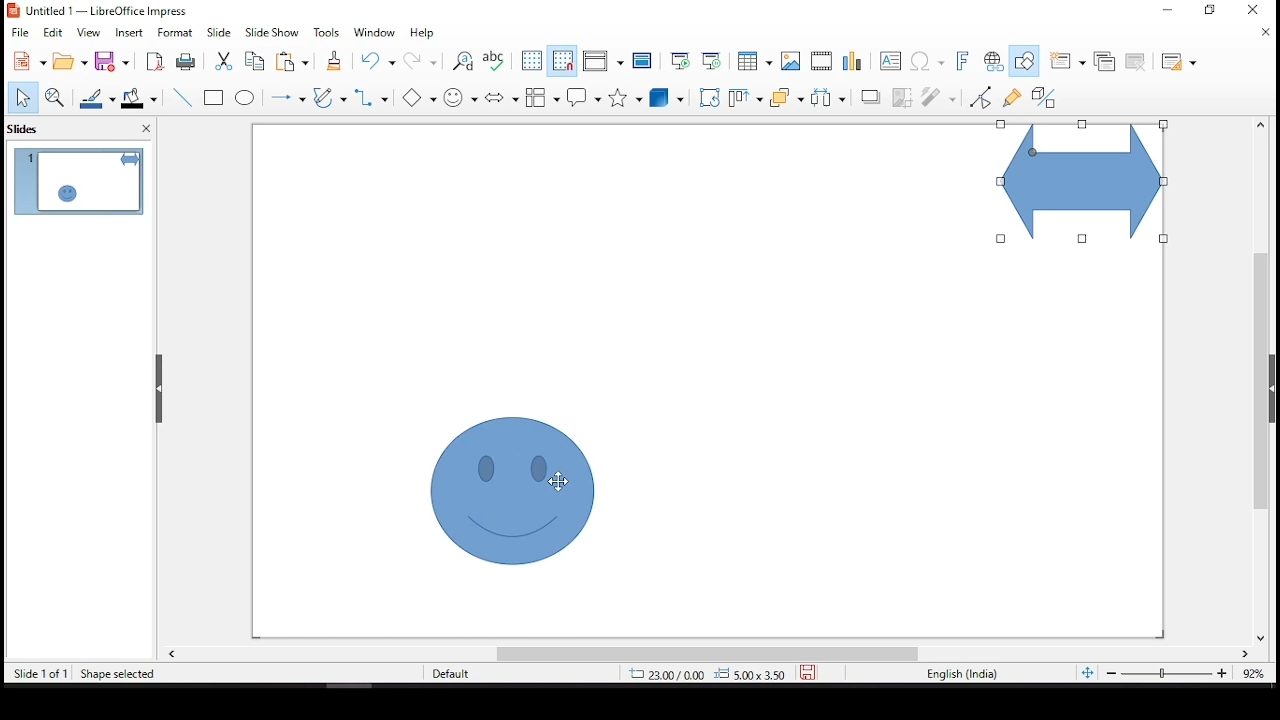  I want to click on curves and polygons, so click(330, 99).